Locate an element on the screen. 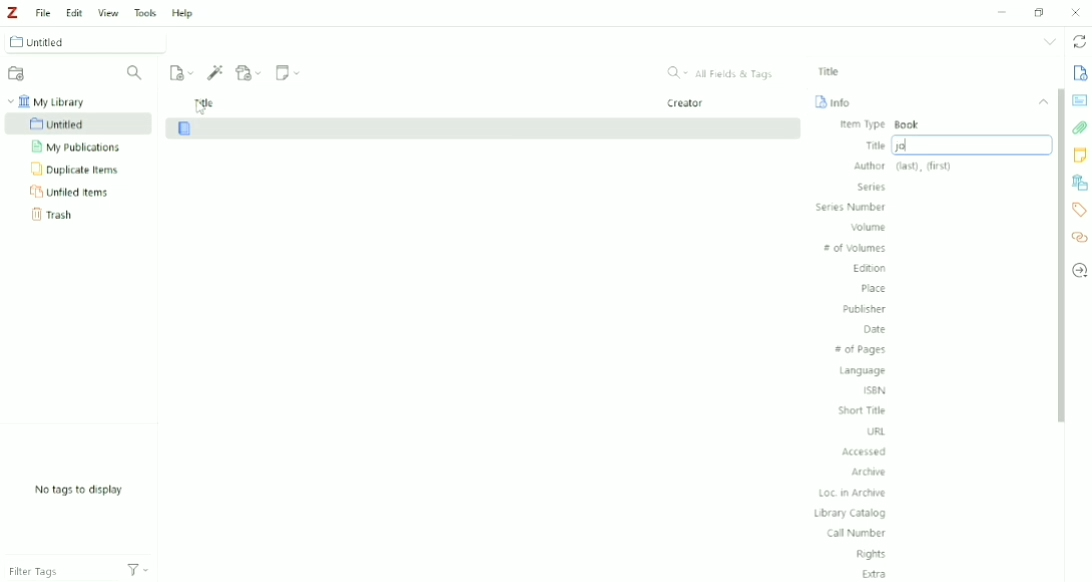  New Note is located at coordinates (289, 73).